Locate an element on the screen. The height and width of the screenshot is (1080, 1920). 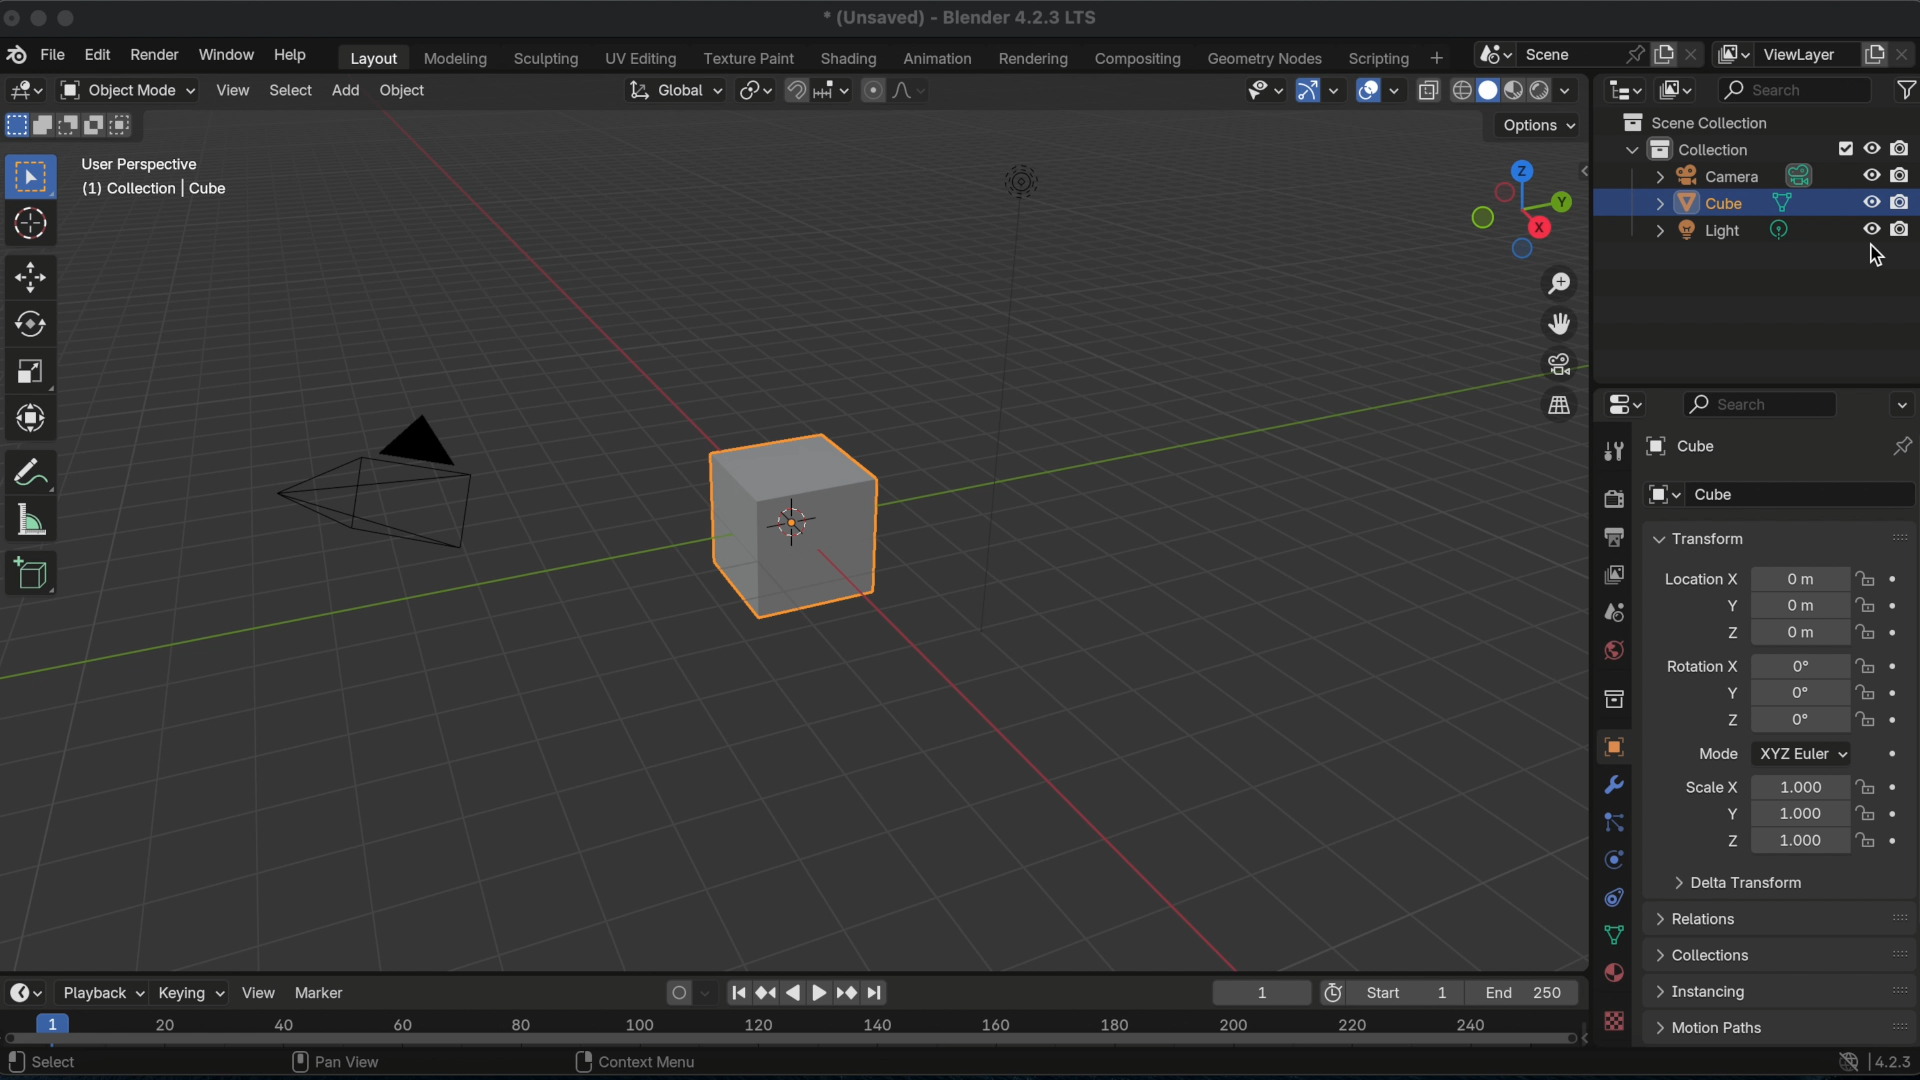
animate property is located at coordinates (1902, 839).